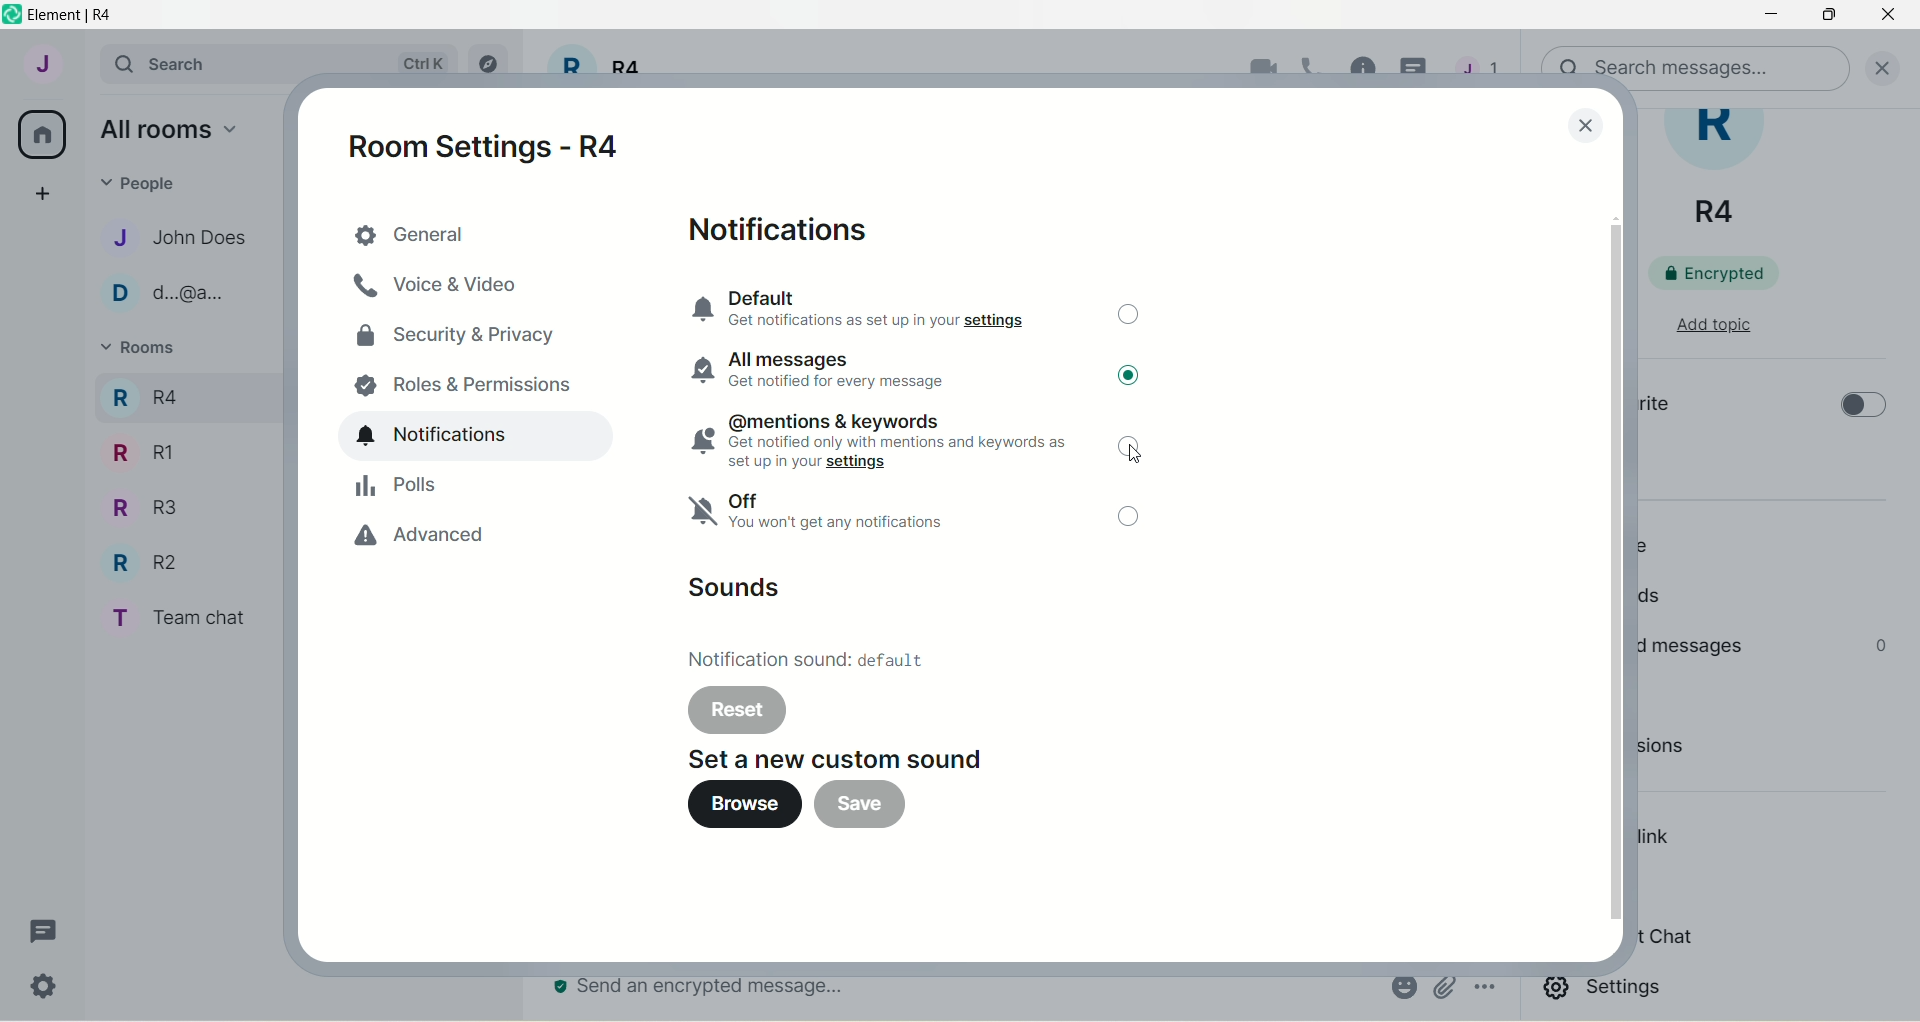 This screenshot has height=1022, width=1920. Describe the element at coordinates (1665, 937) in the screenshot. I see `export chat` at that location.